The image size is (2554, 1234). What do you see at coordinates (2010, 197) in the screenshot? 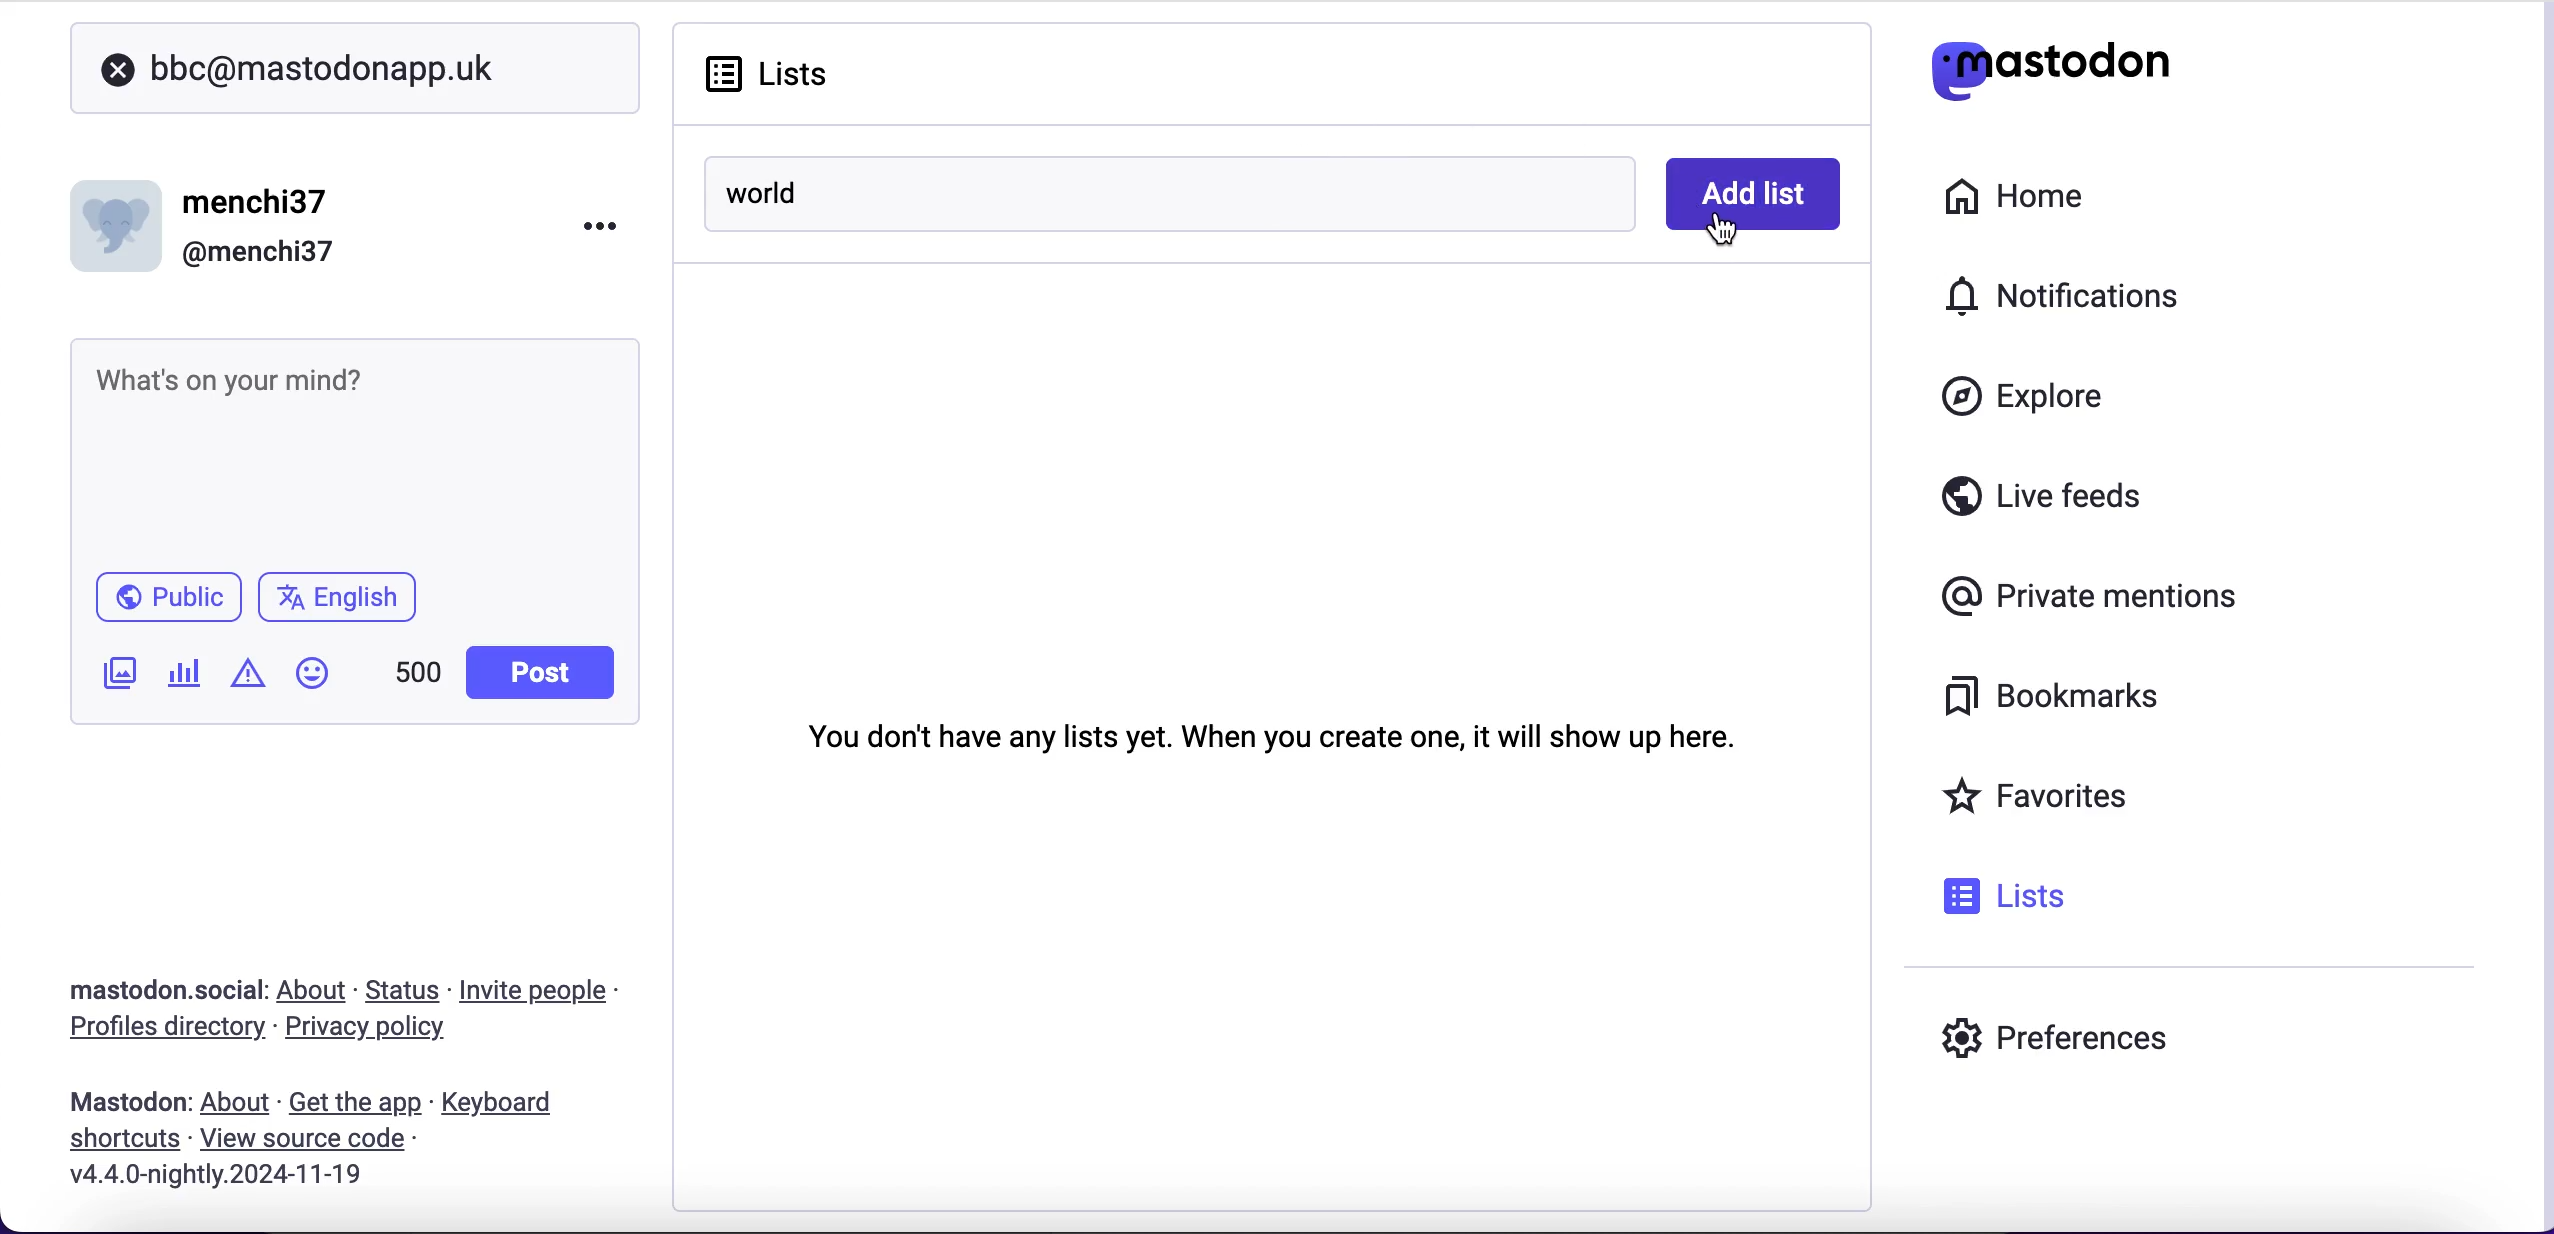
I see `home` at bounding box center [2010, 197].